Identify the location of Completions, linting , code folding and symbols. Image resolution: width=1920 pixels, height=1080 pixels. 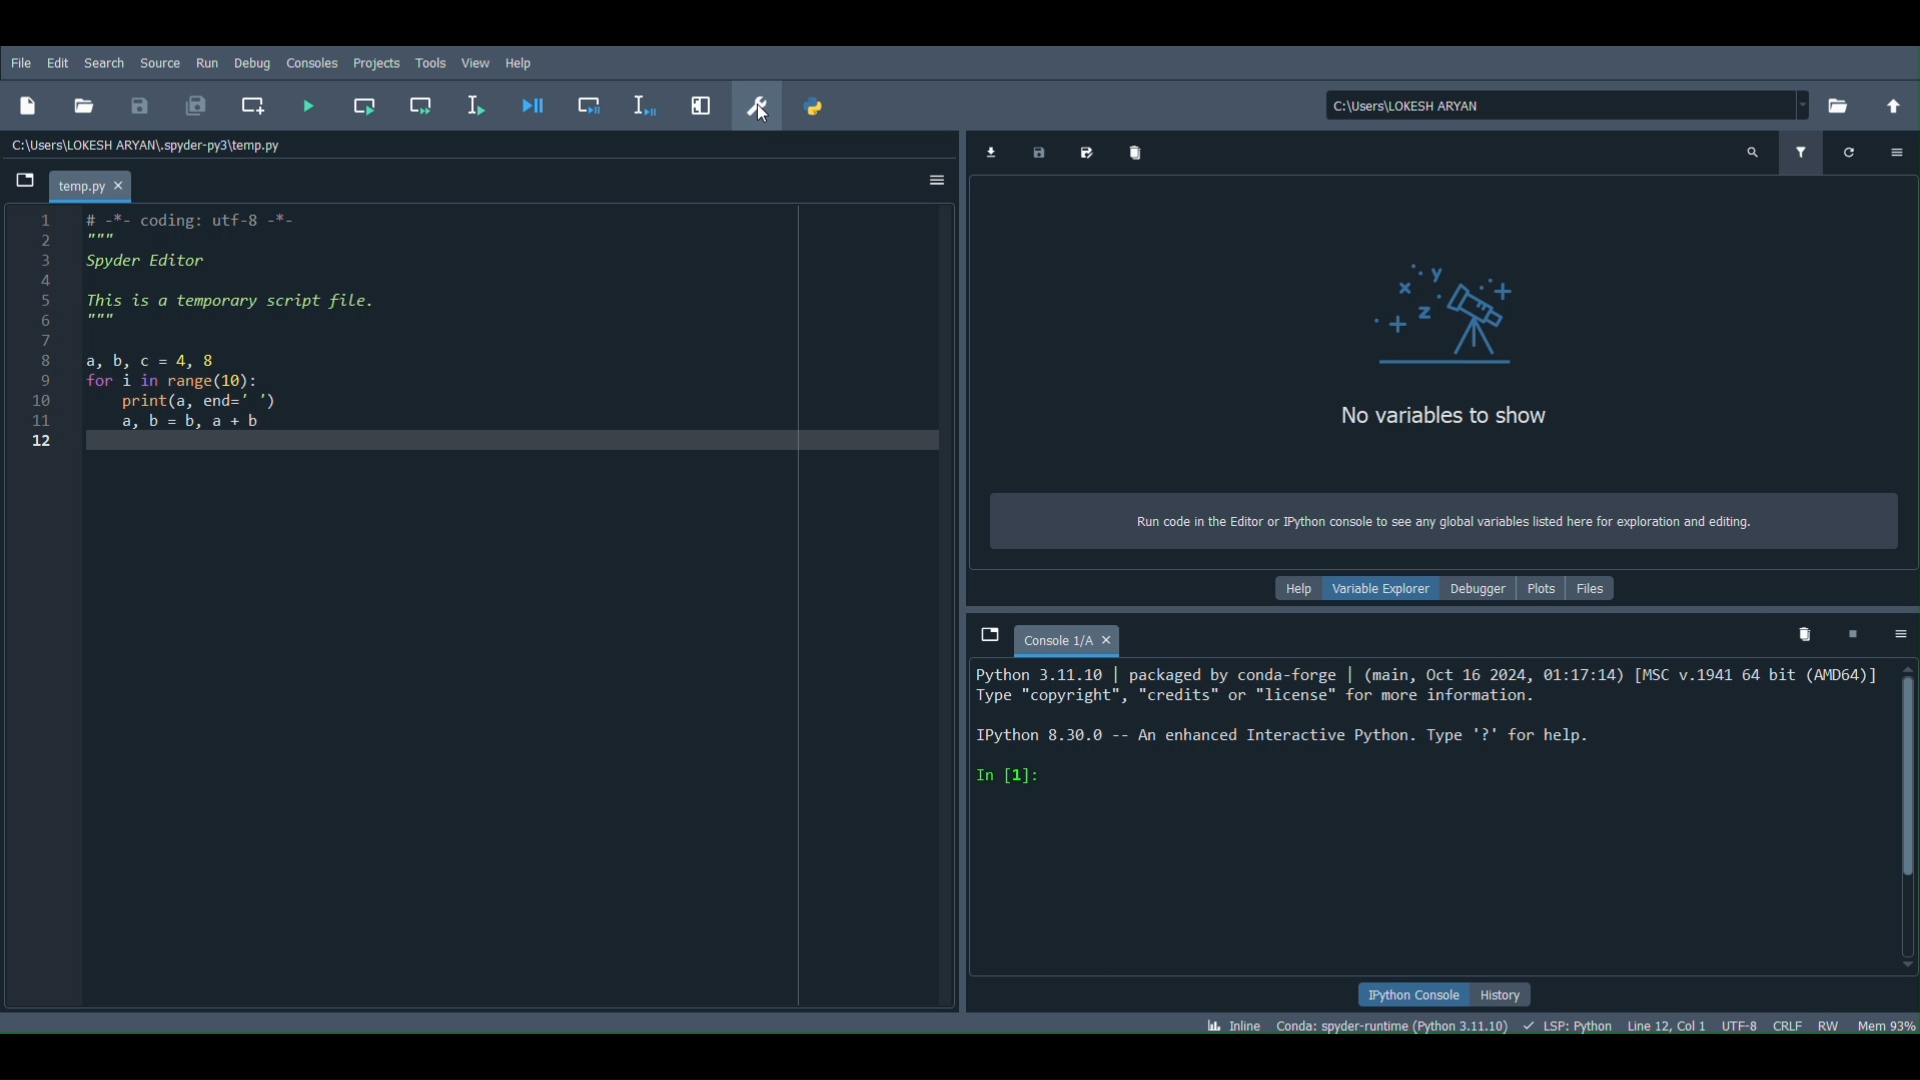
(1572, 1024).